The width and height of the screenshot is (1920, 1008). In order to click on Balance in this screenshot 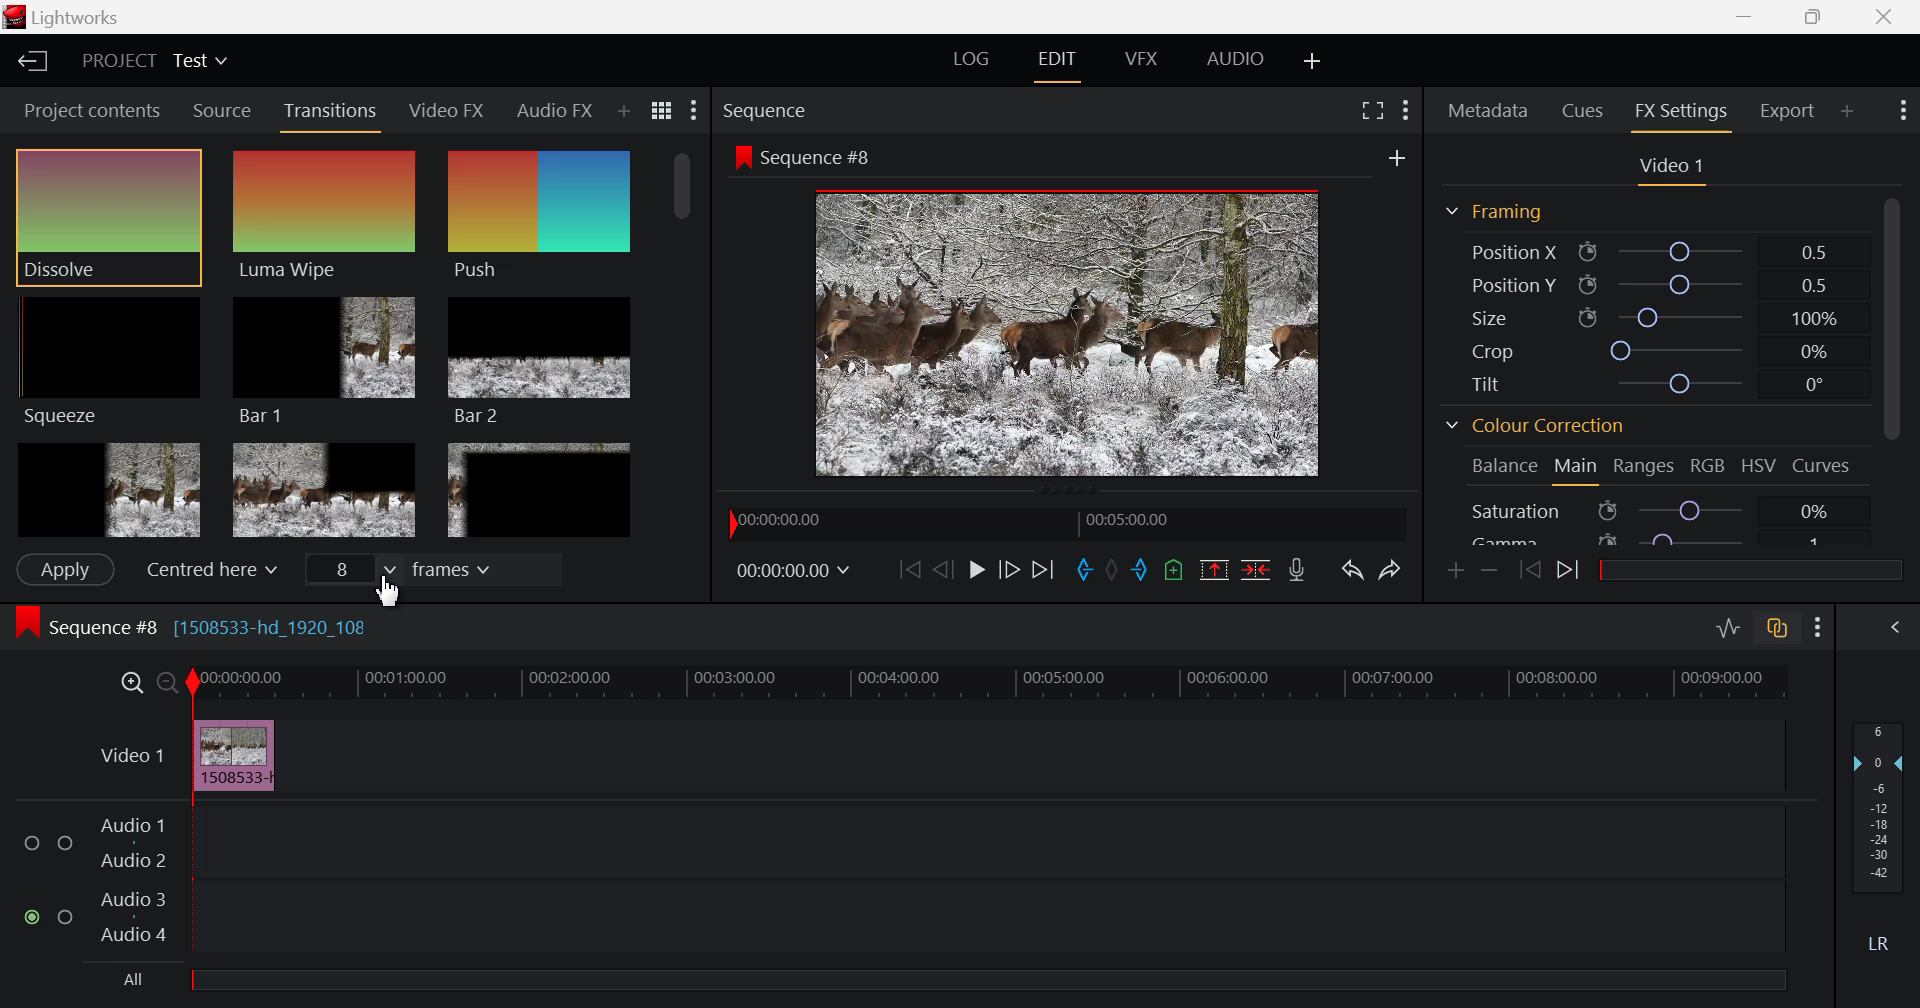, I will do `click(1501, 468)`.